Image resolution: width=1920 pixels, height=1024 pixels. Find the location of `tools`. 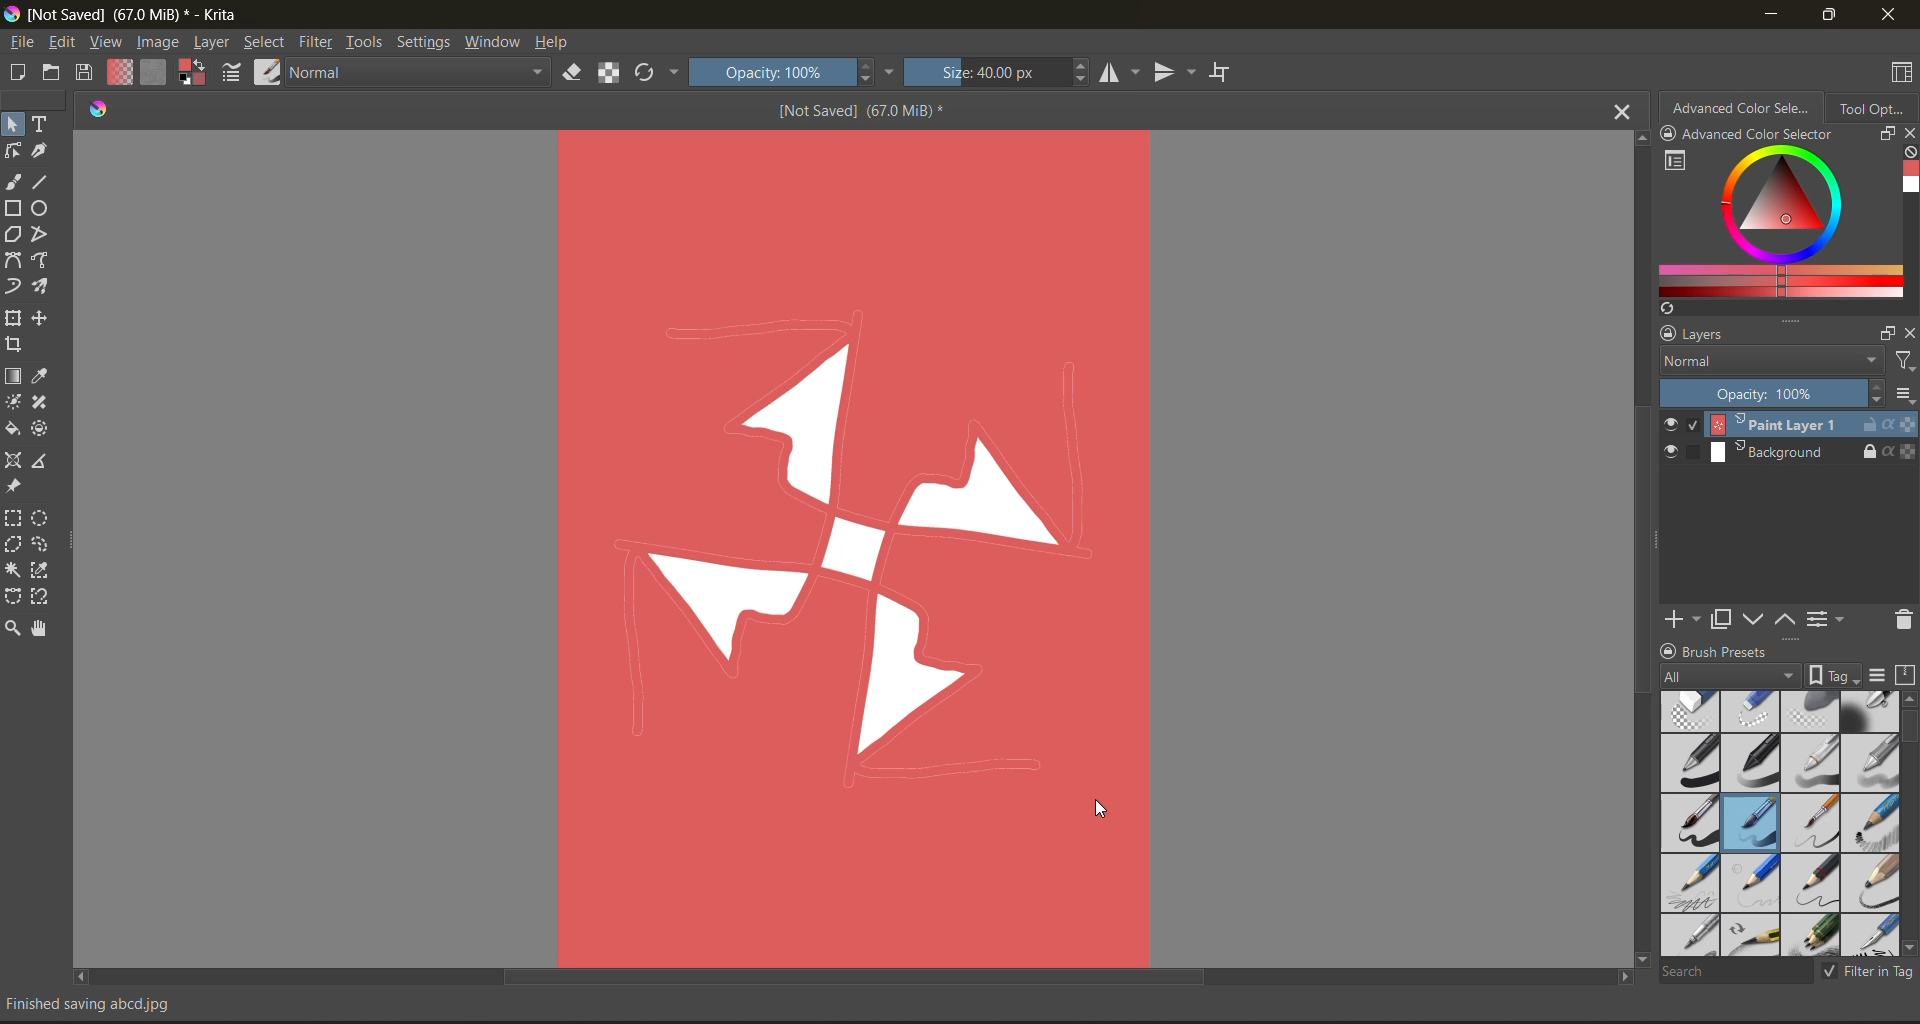

tools is located at coordinates (12, 626).